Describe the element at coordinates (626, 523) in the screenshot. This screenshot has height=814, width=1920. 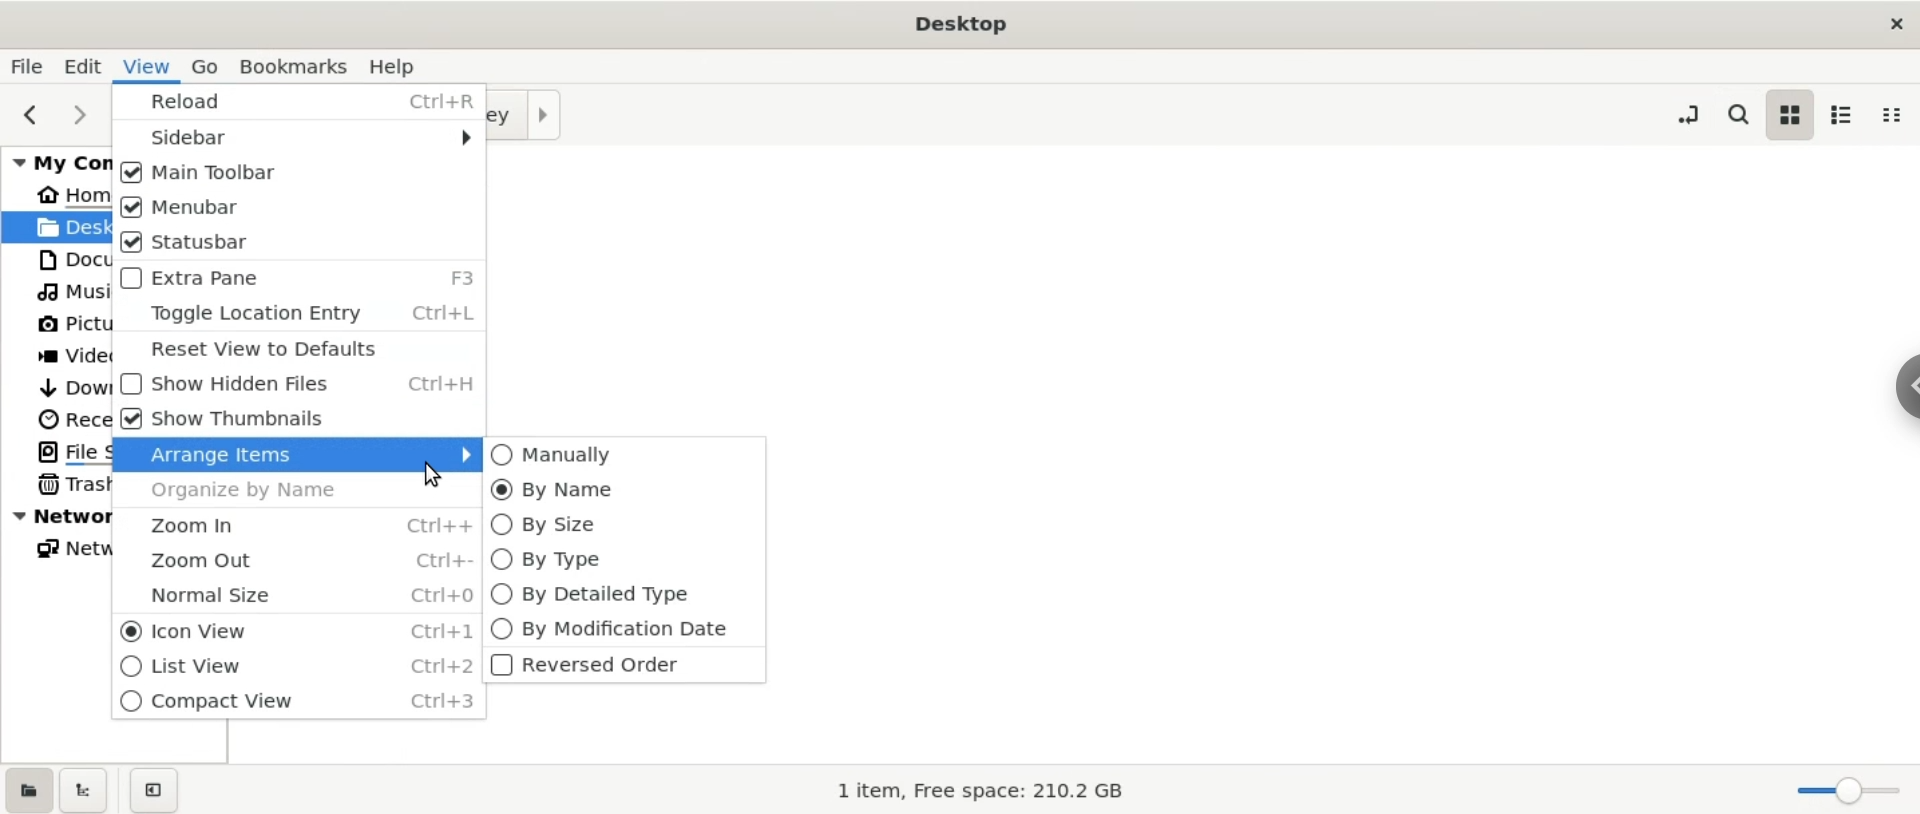
I see `by size` at that location.